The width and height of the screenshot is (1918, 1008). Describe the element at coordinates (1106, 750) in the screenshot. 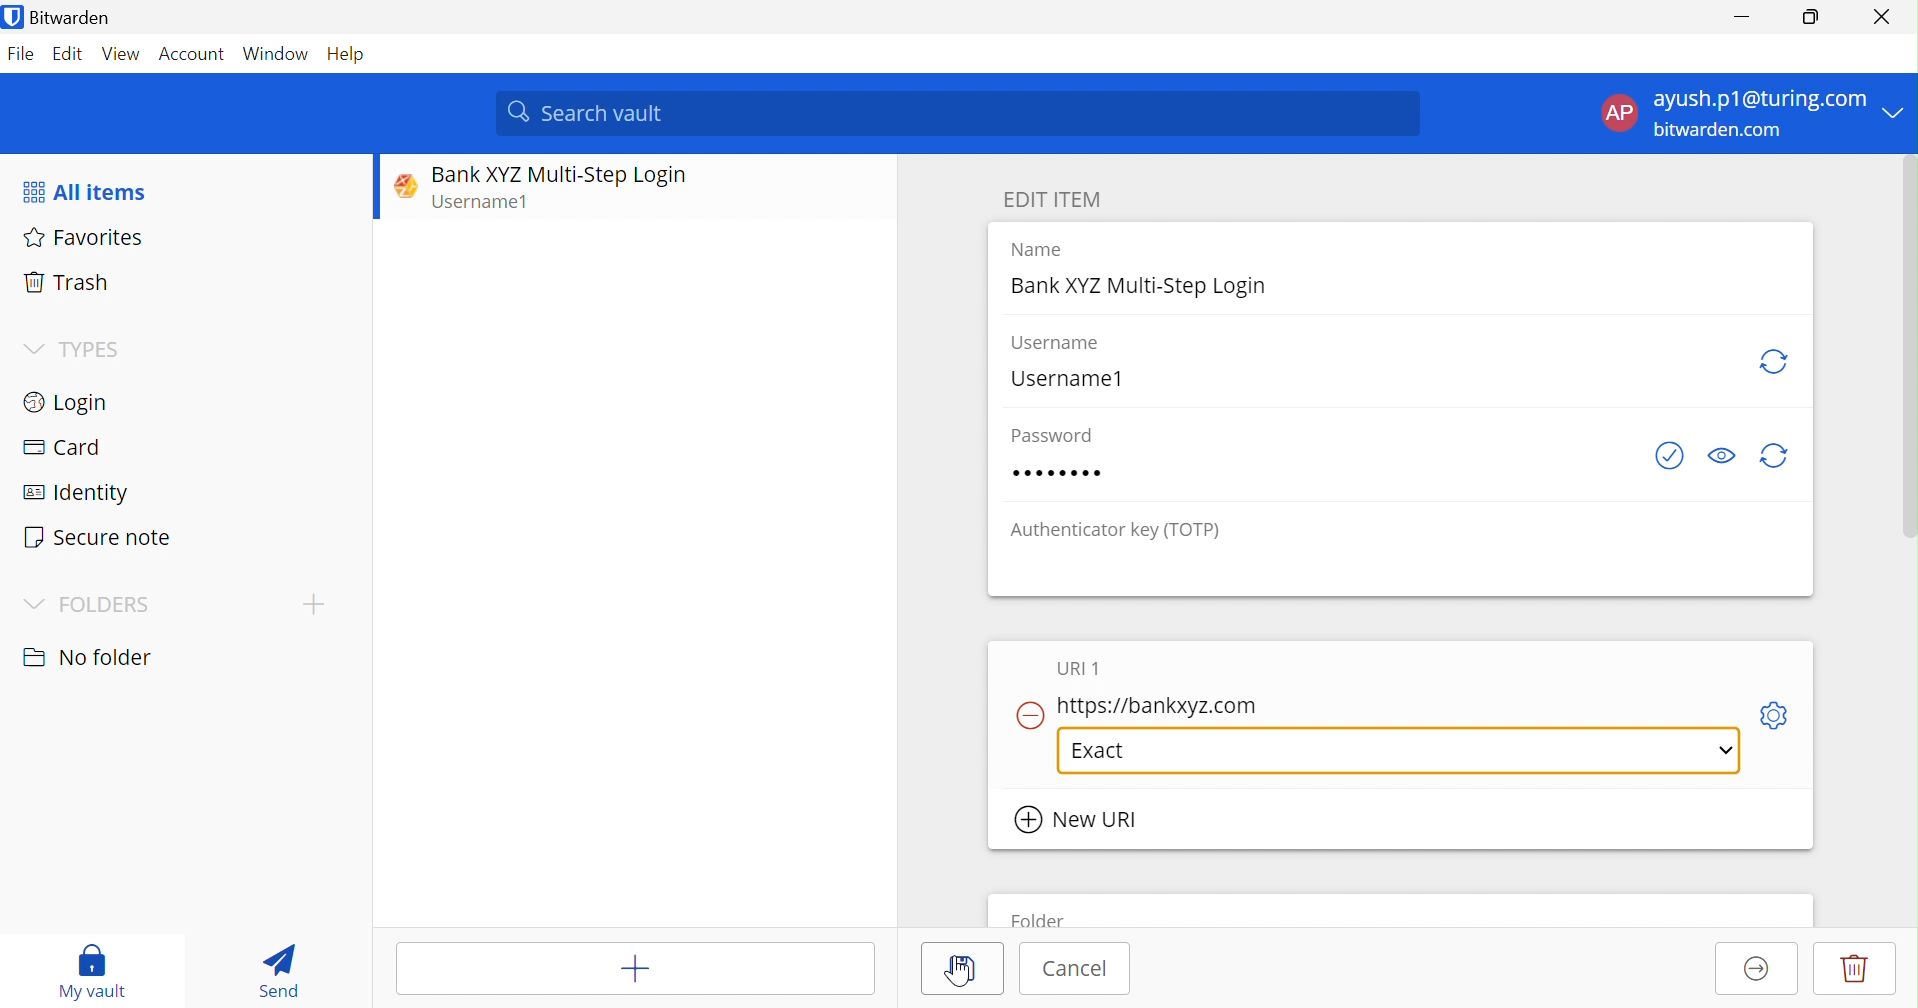

I see `Exact` at that location.